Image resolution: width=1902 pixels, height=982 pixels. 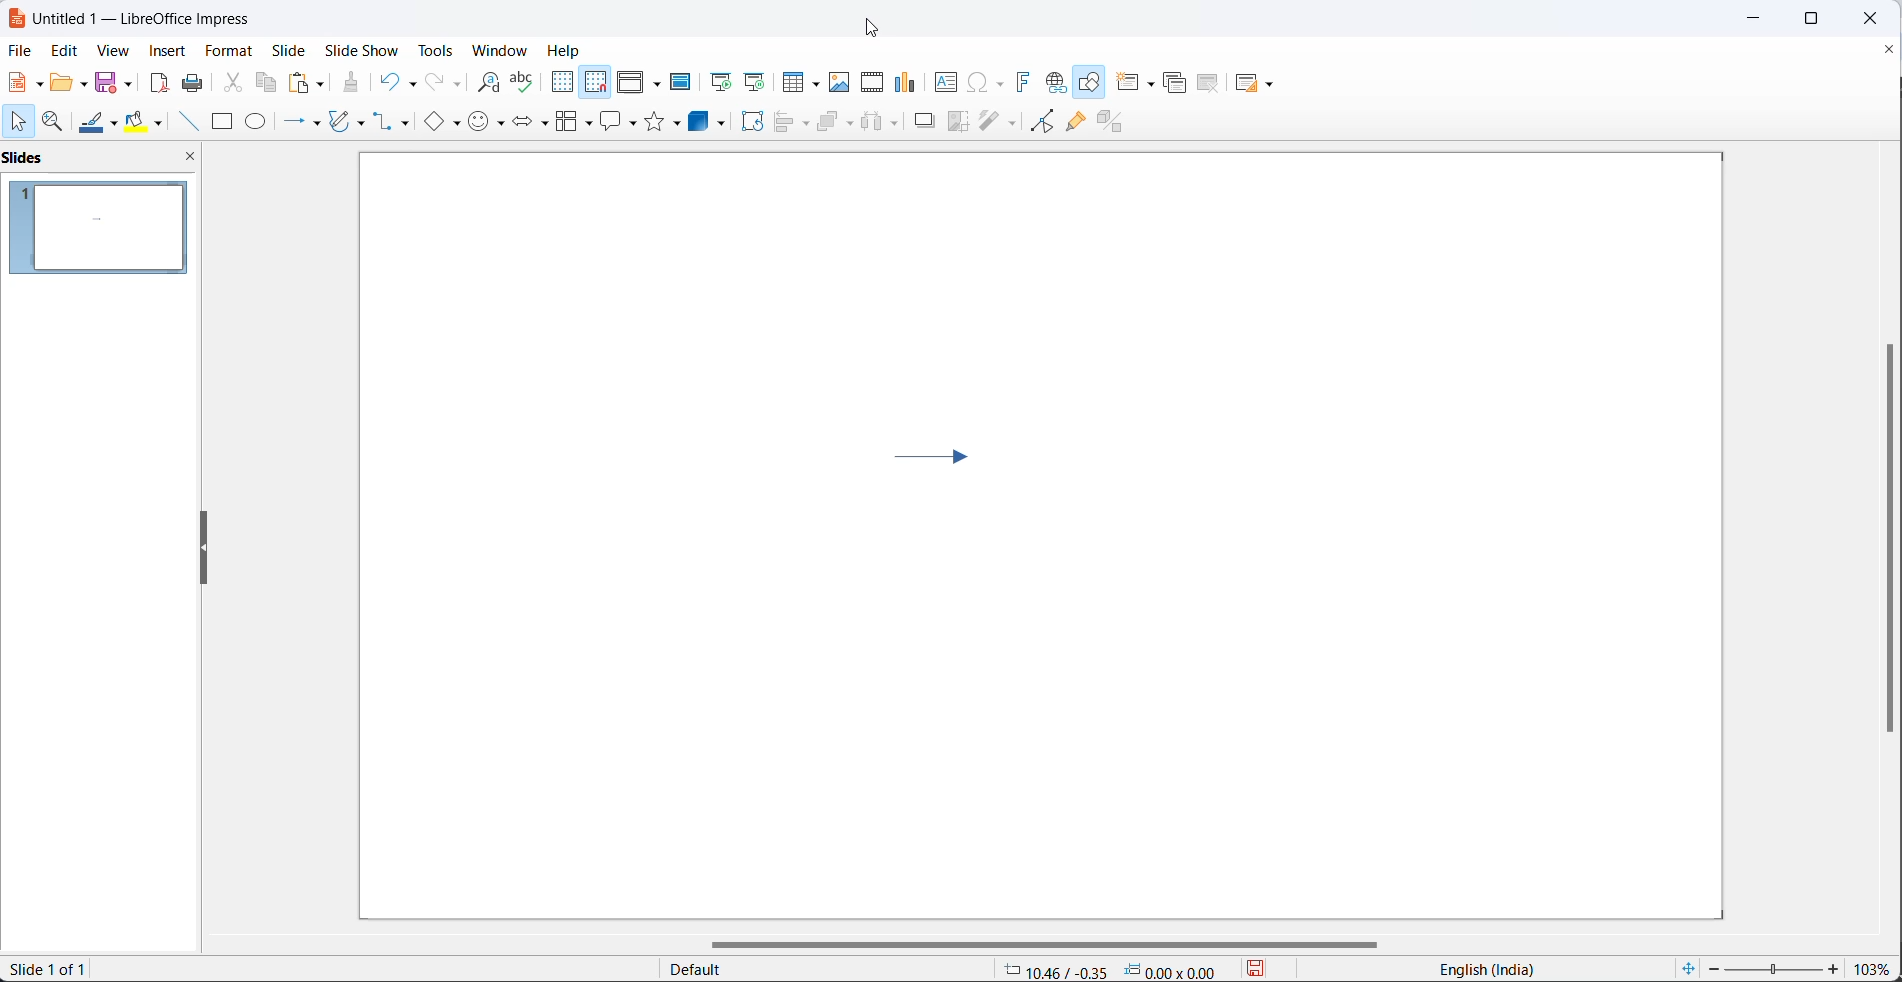 I want to click on curve and polygons, so click(x=351, y=119).